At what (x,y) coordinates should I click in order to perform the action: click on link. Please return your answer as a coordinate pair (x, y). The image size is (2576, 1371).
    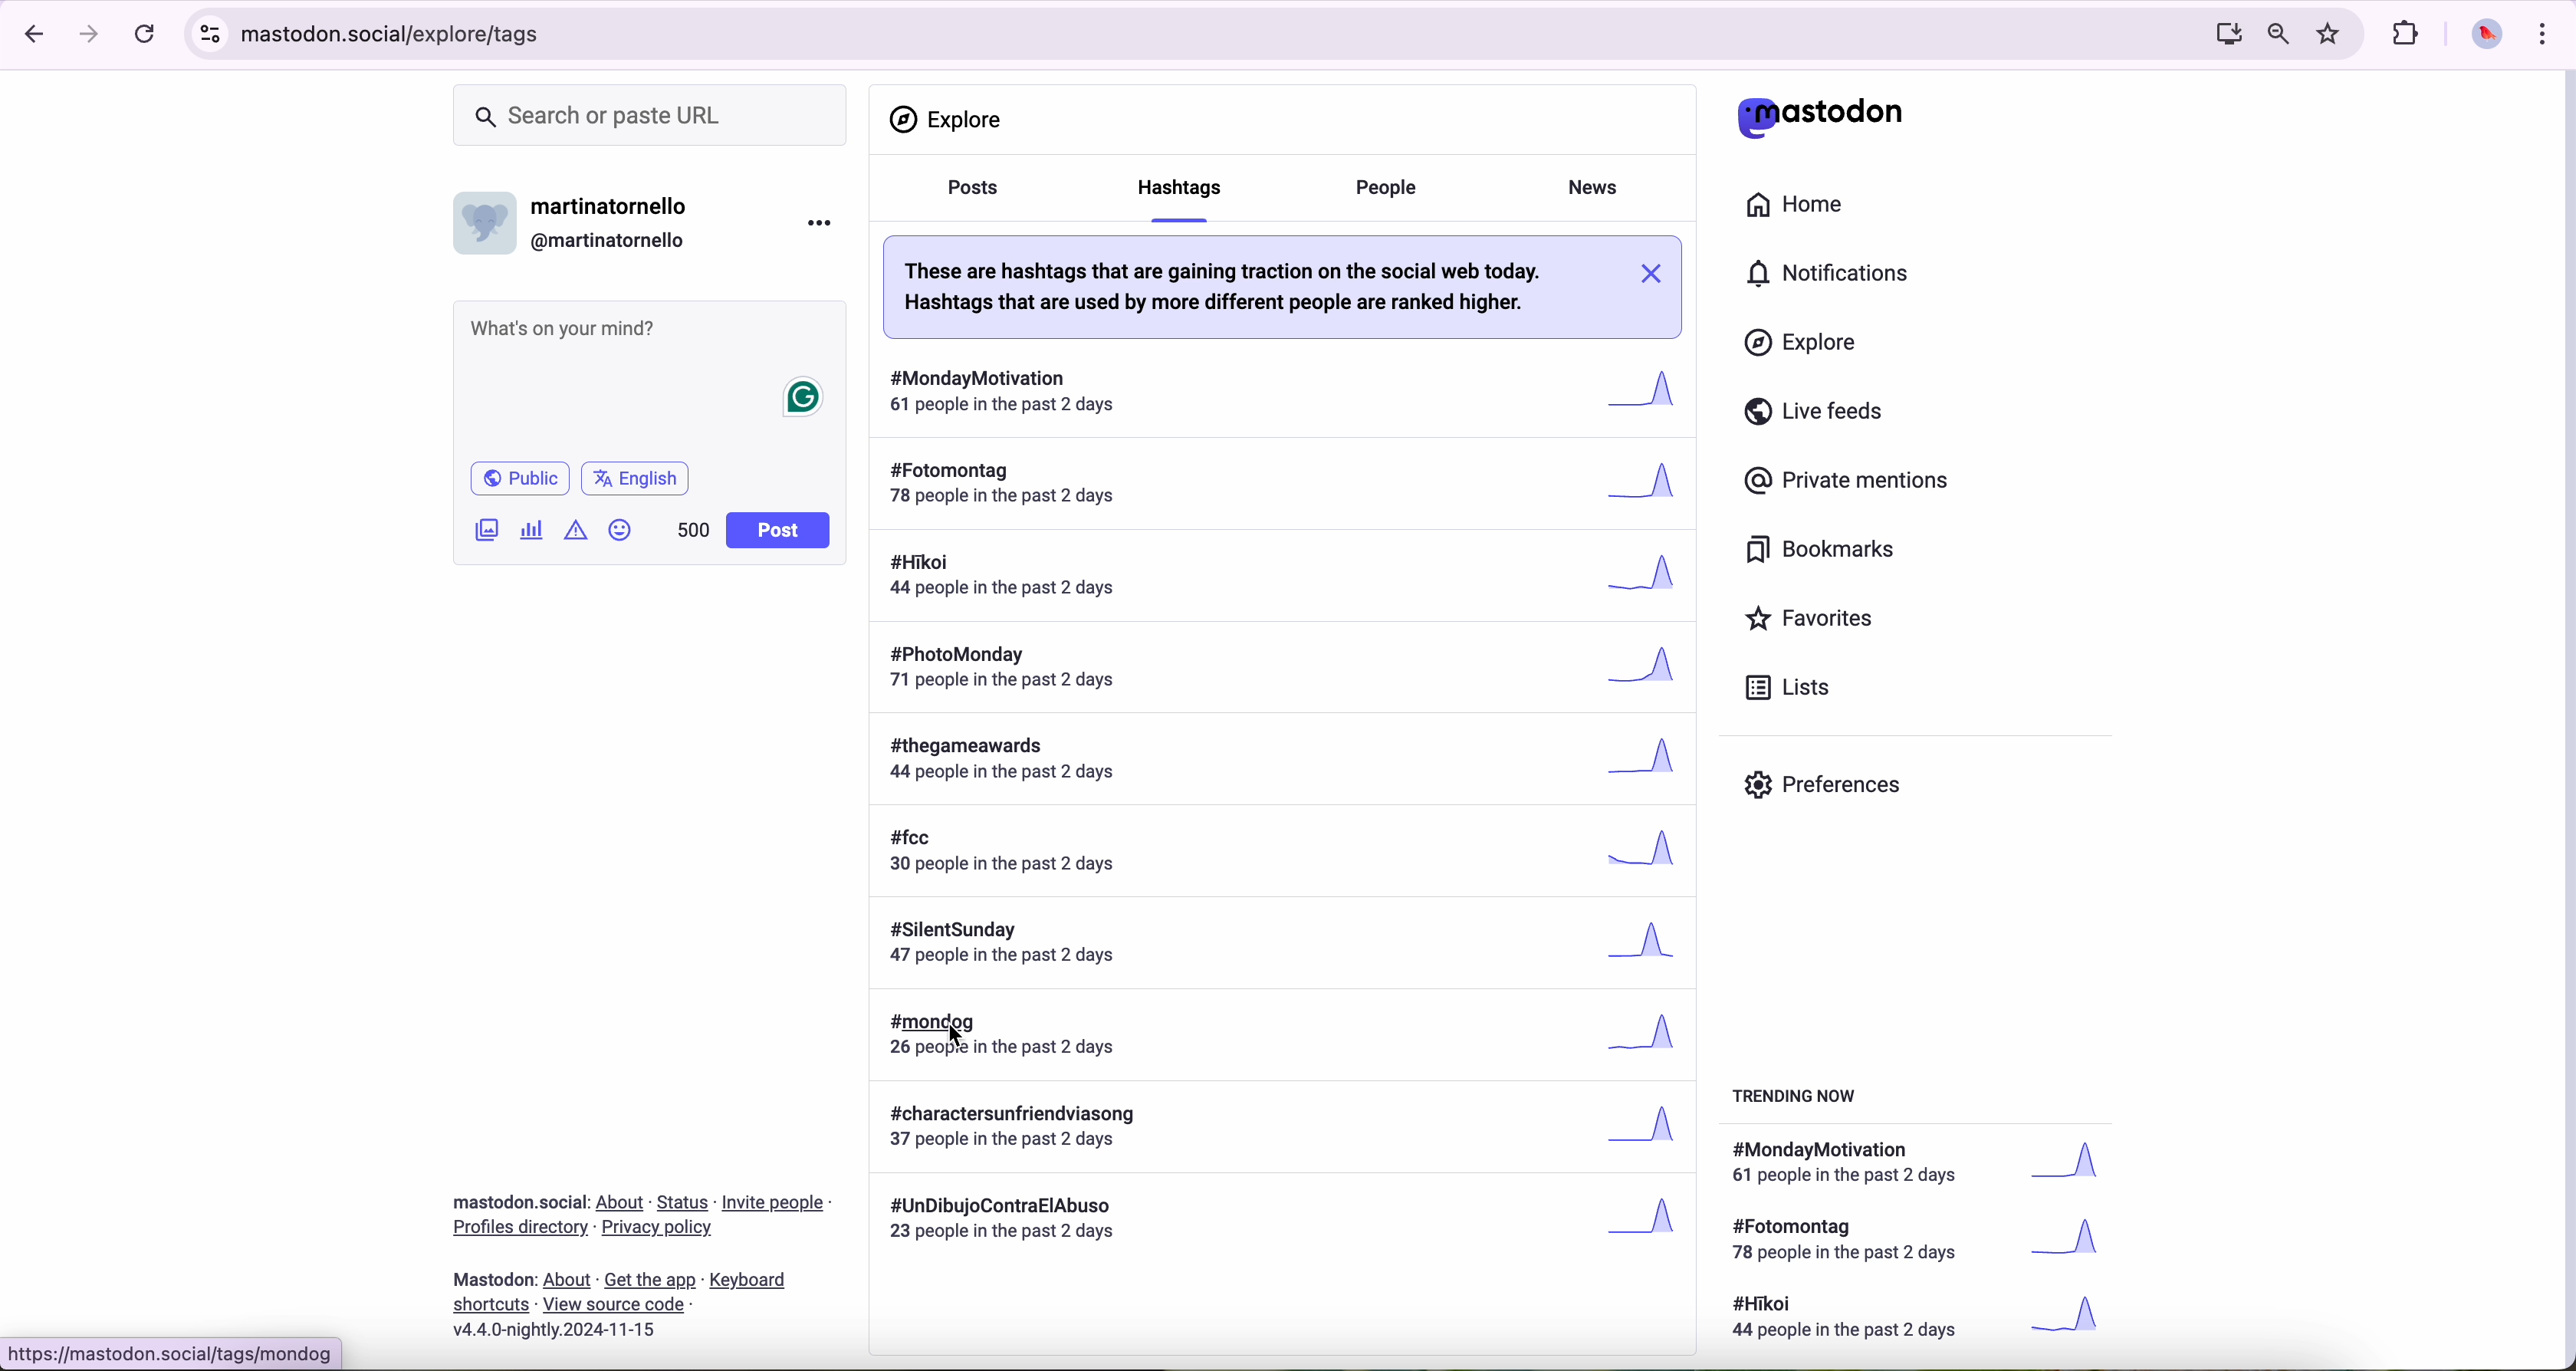
    Looking at the image, I should click on (613, 1303).